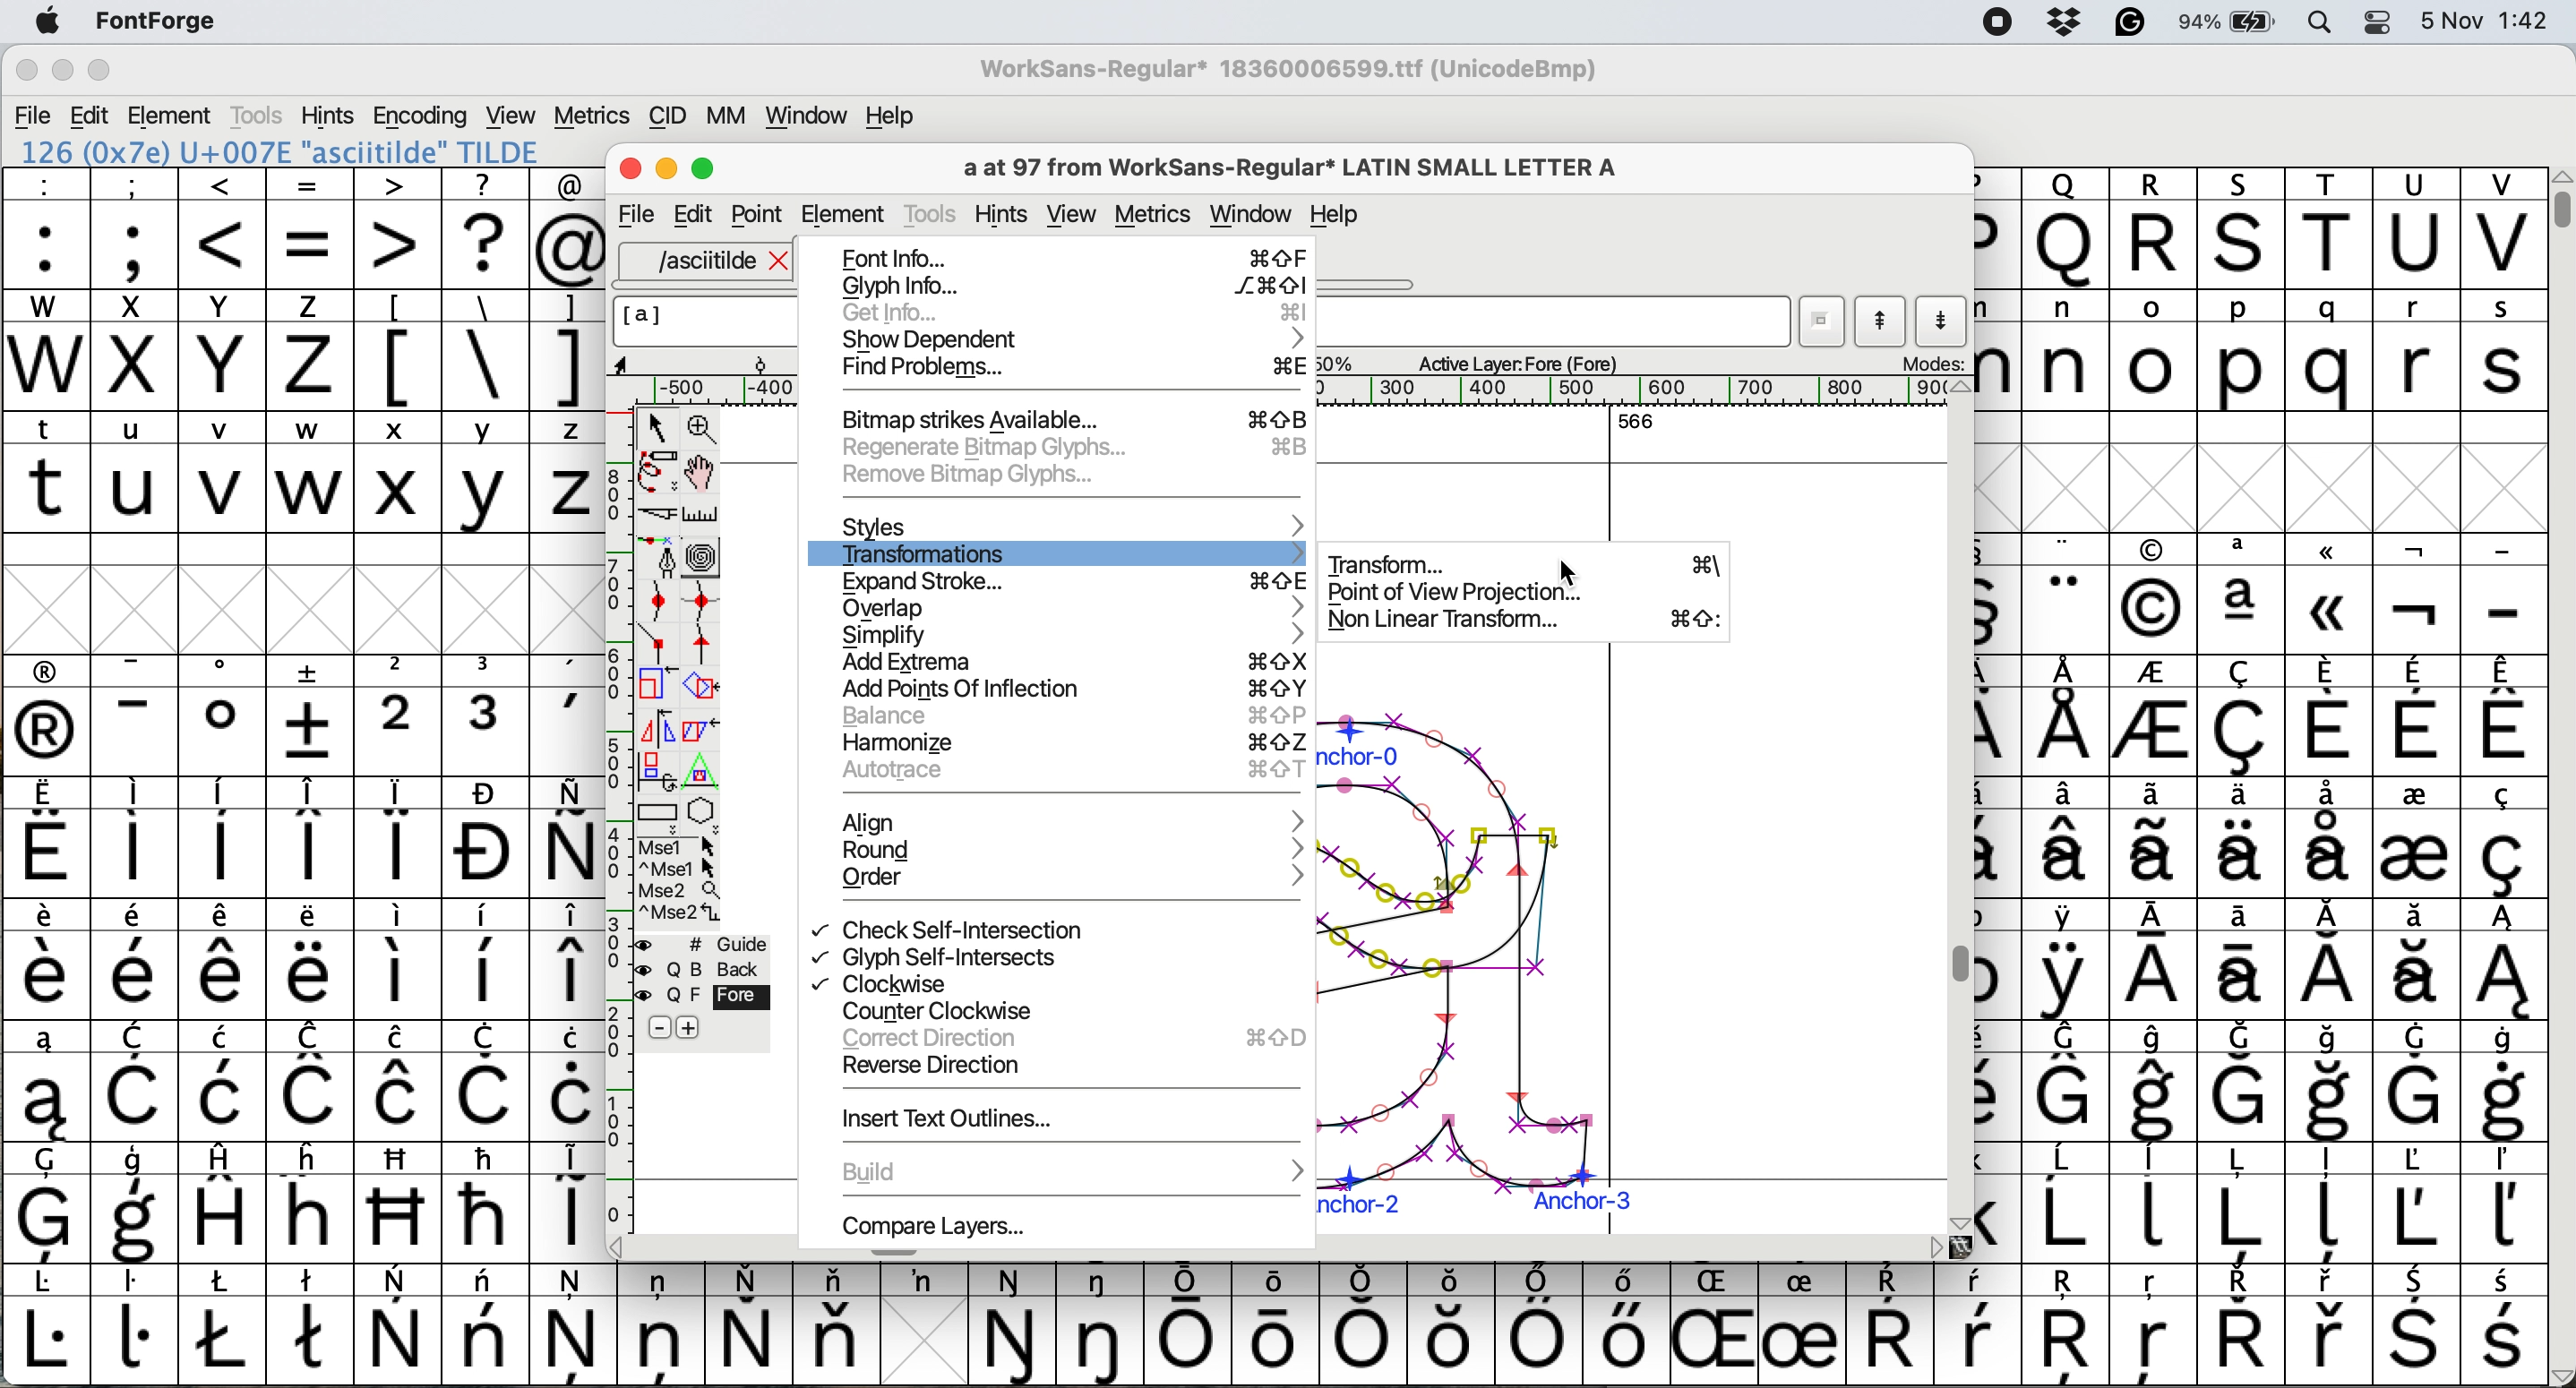 The width and height of the screenshot is (2576, 1388). Describe the element at coordinates (2155, 1200) in the screenshot. I see `symbol` at that location.